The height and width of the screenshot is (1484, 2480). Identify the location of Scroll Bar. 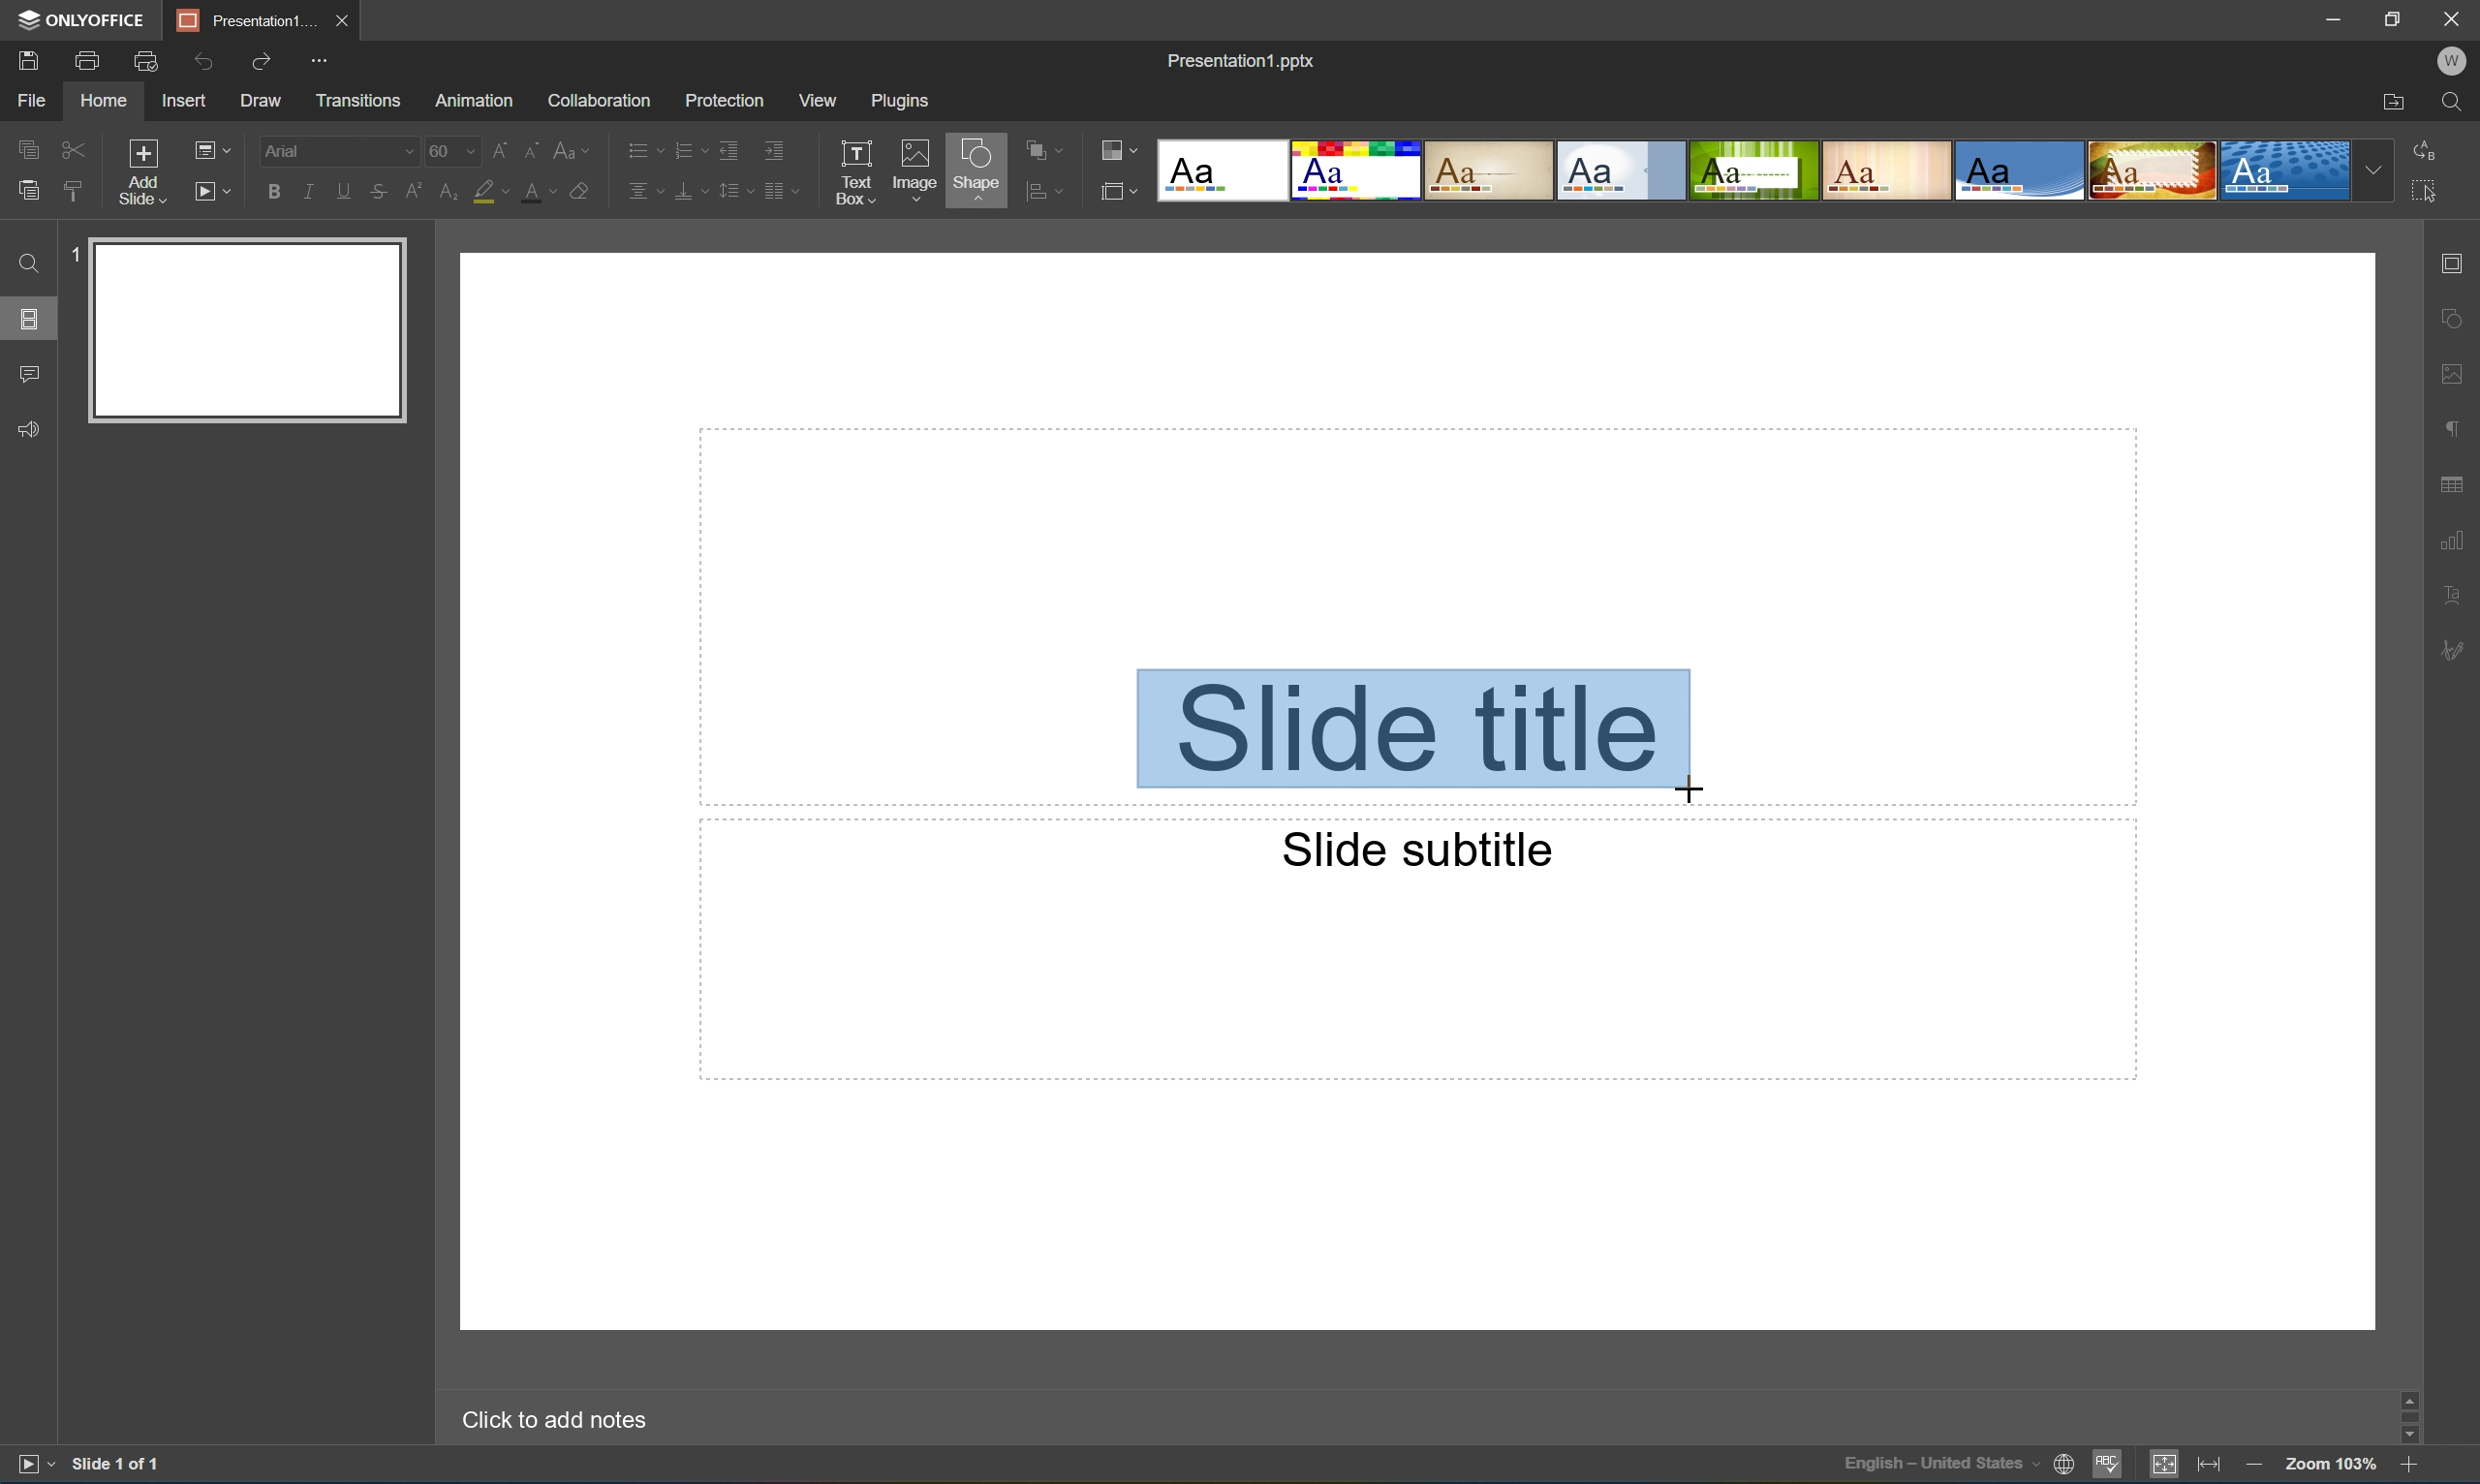
(2403, 1419).